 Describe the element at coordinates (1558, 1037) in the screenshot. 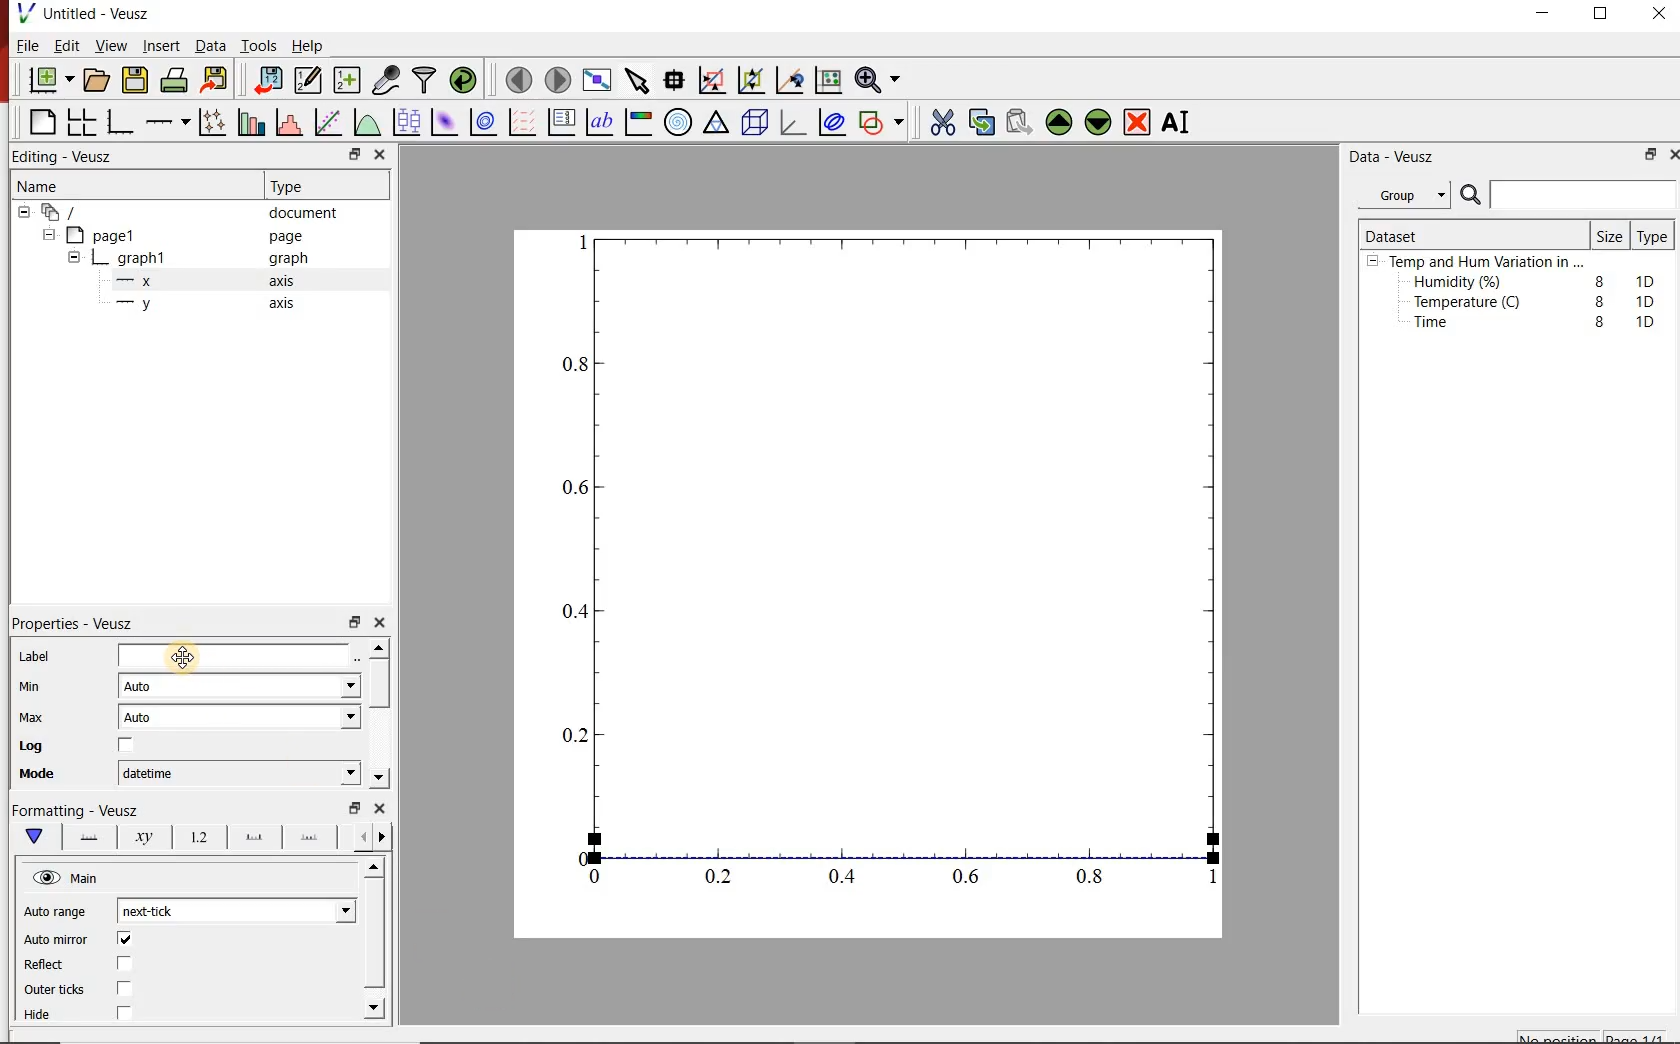

I see `No position` at that location.